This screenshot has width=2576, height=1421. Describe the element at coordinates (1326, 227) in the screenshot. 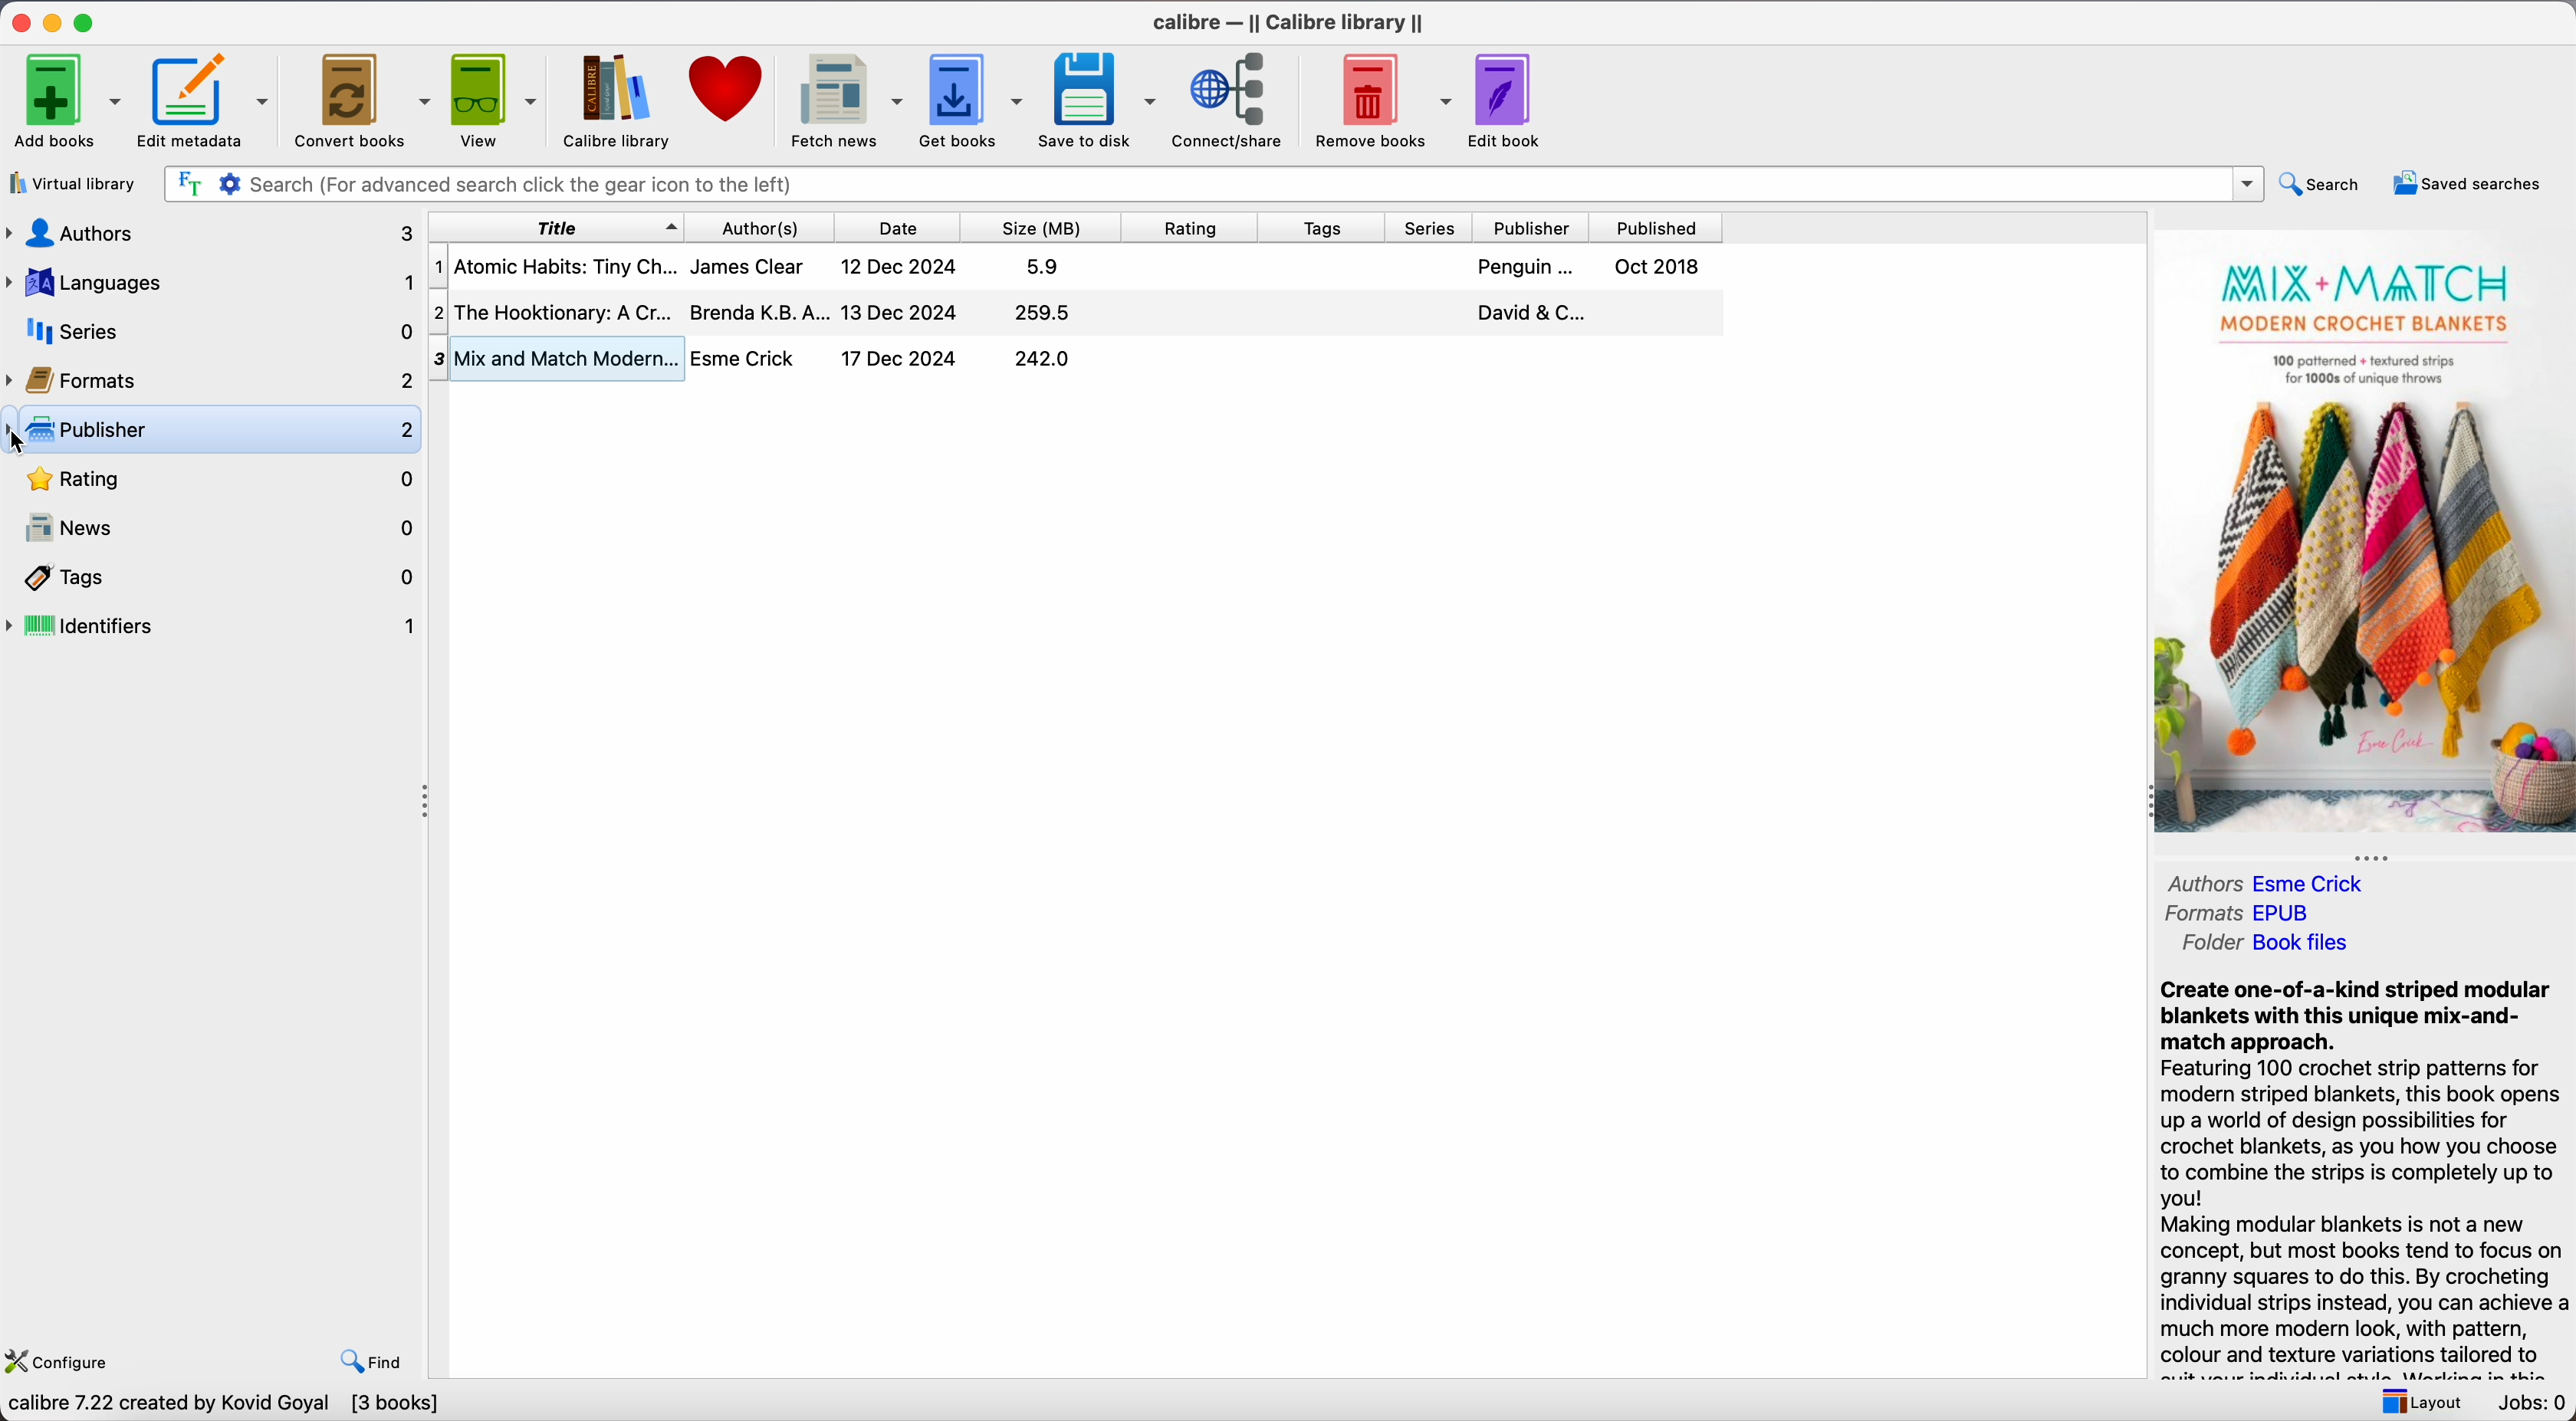

I see `tags` at that location.